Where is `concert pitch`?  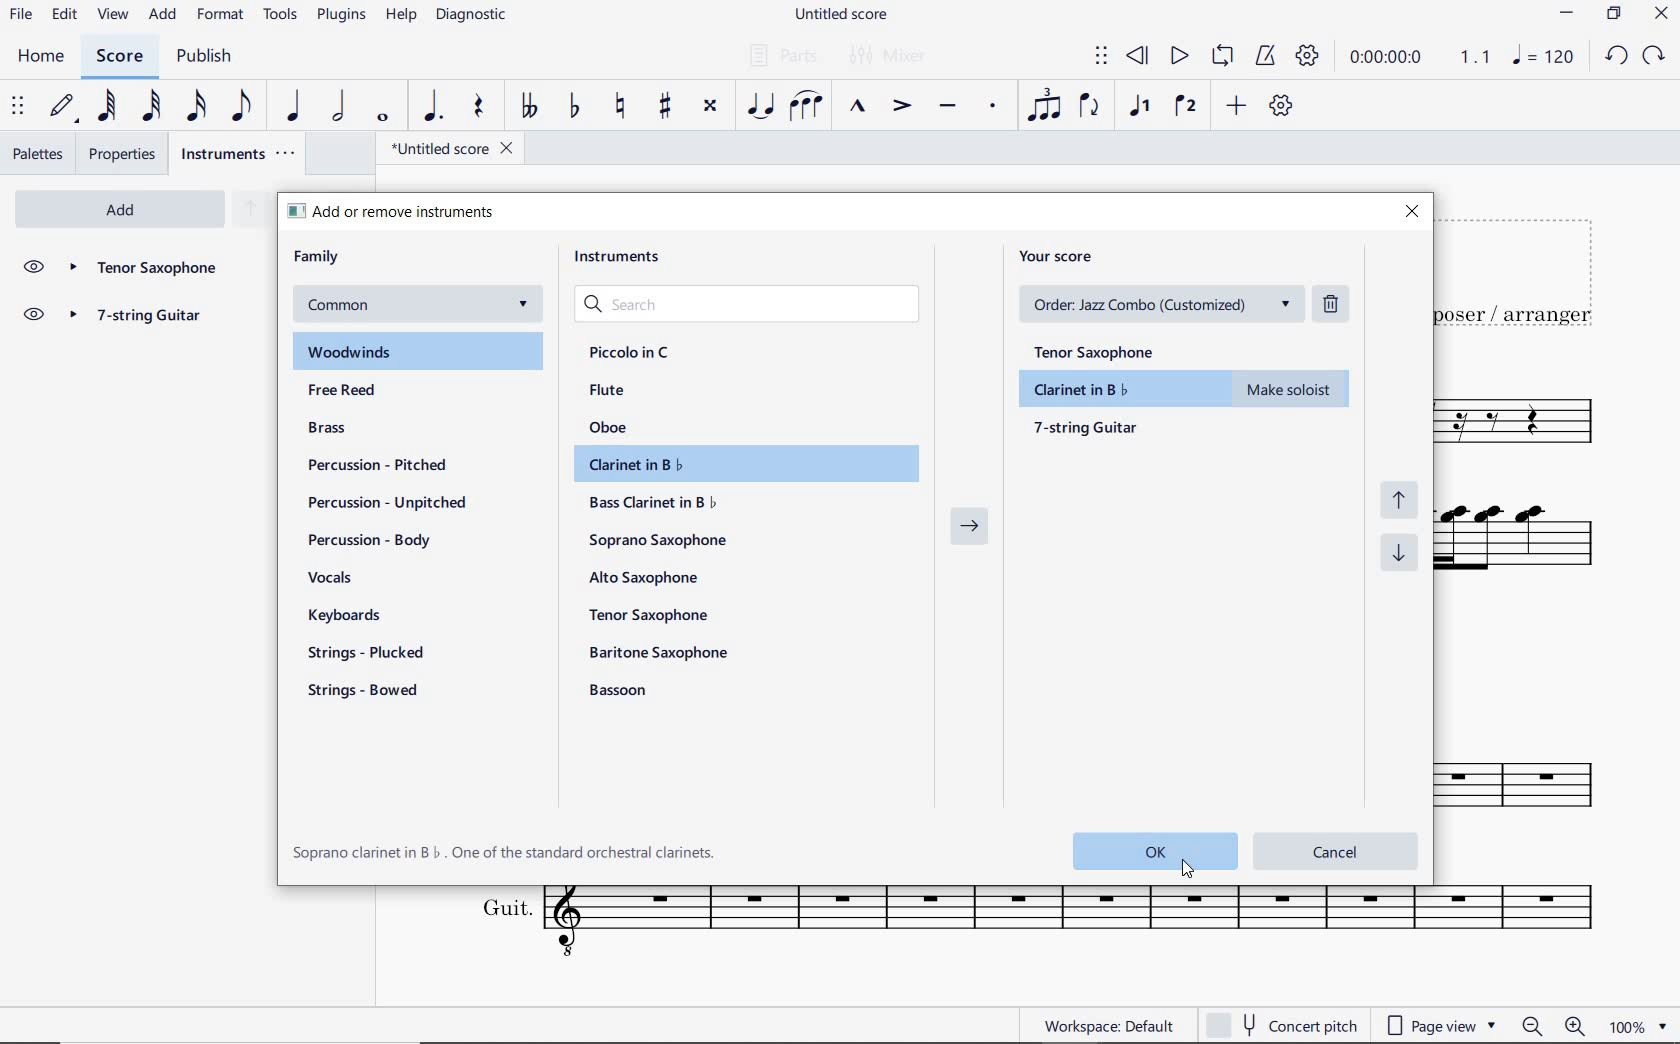 concert pitch is located at coordinates (1281, 1025).